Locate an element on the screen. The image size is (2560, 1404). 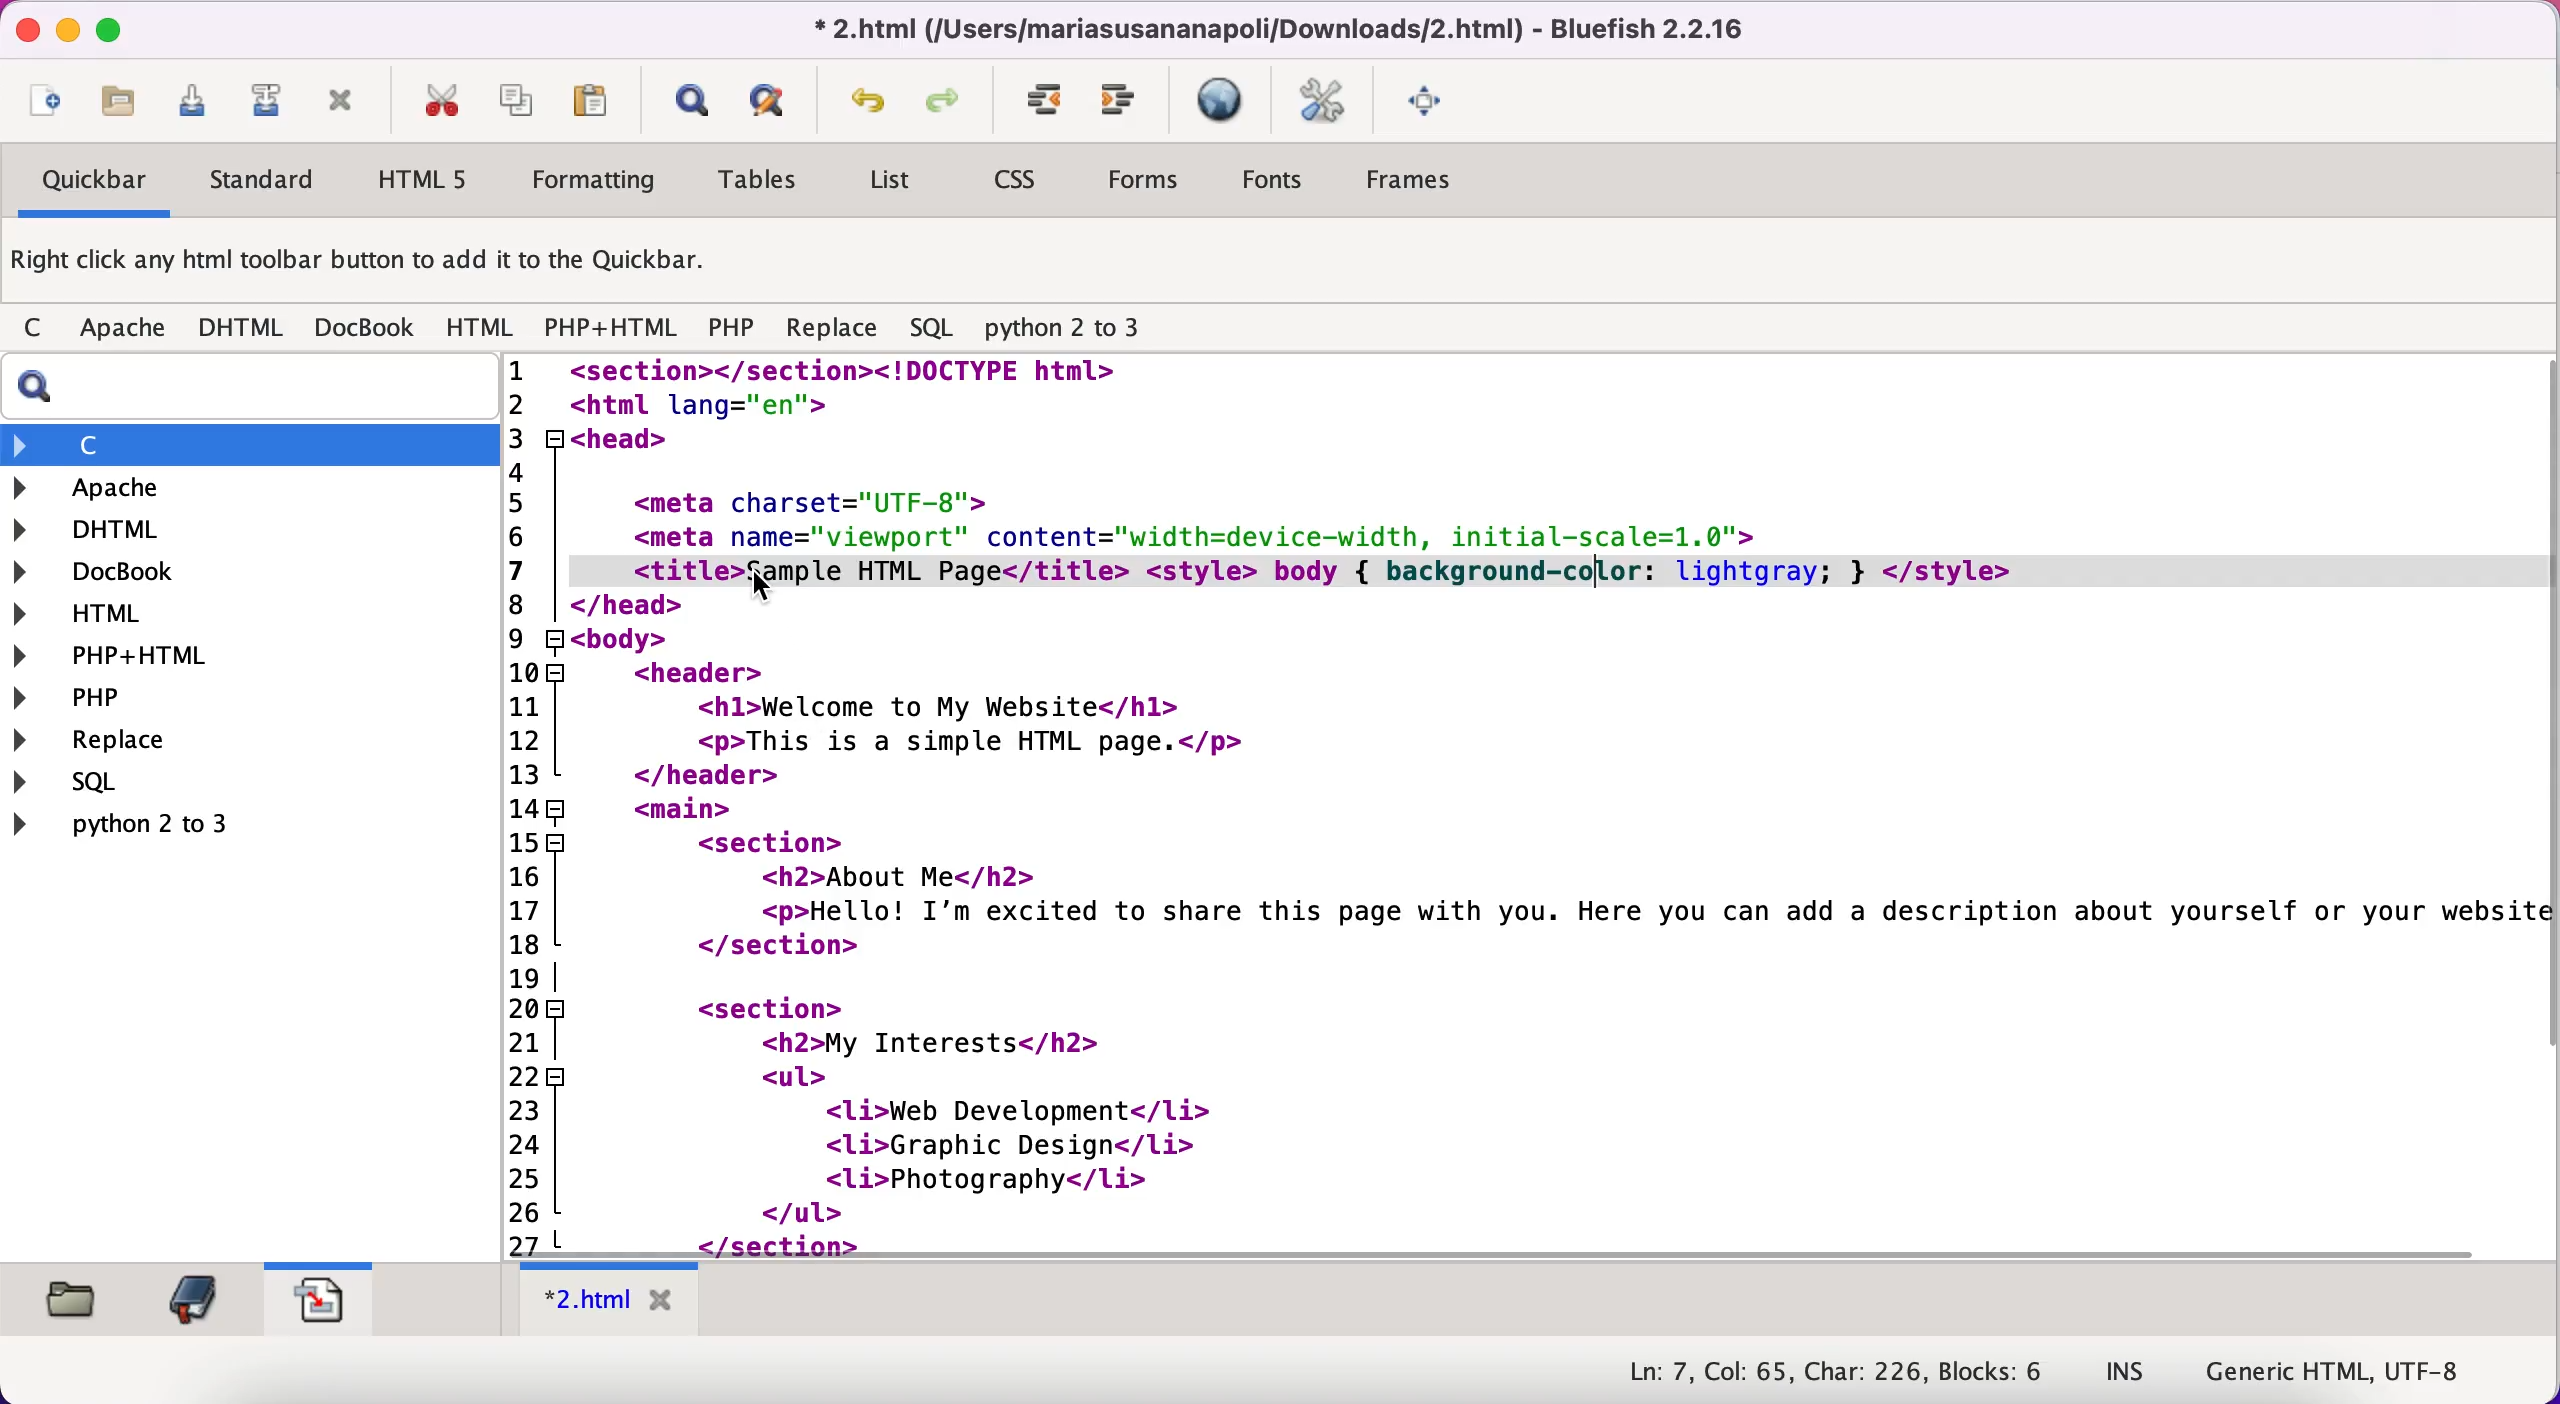
show find bar is located at coordinates (691, 103).